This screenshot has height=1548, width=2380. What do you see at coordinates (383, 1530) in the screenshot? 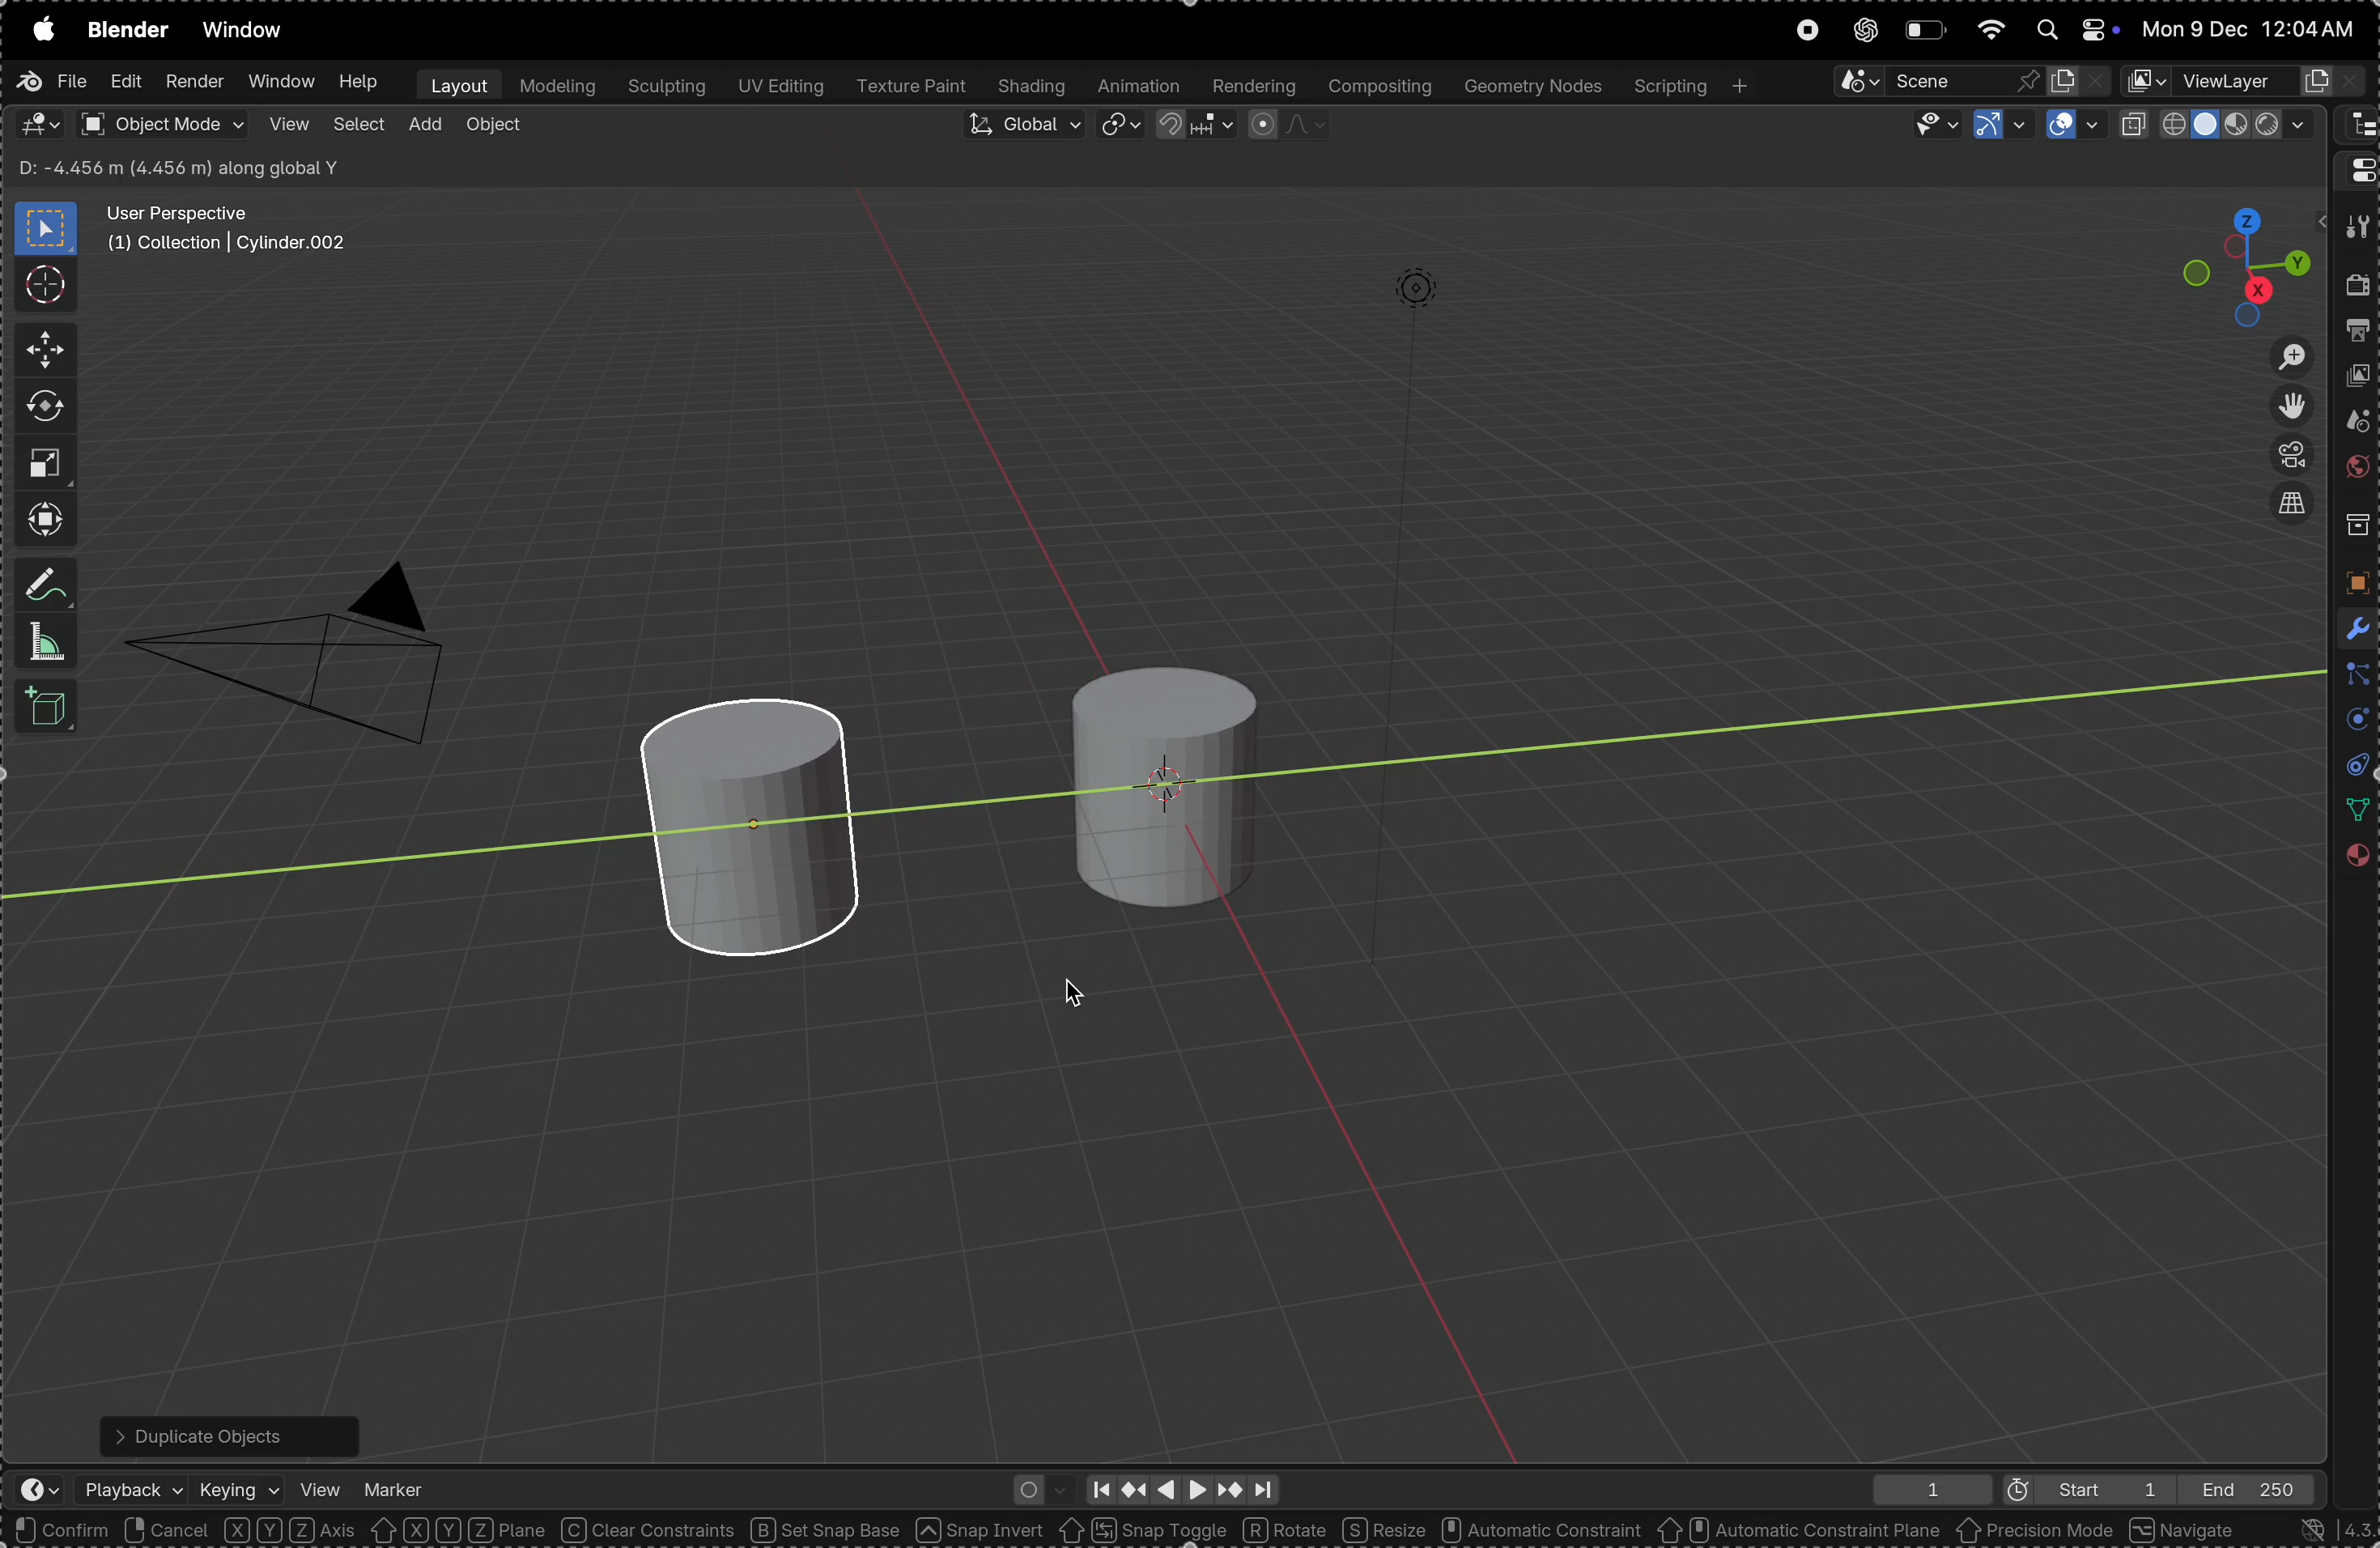
I see `Set 3d cursor` at bounding box center [383, 1530].